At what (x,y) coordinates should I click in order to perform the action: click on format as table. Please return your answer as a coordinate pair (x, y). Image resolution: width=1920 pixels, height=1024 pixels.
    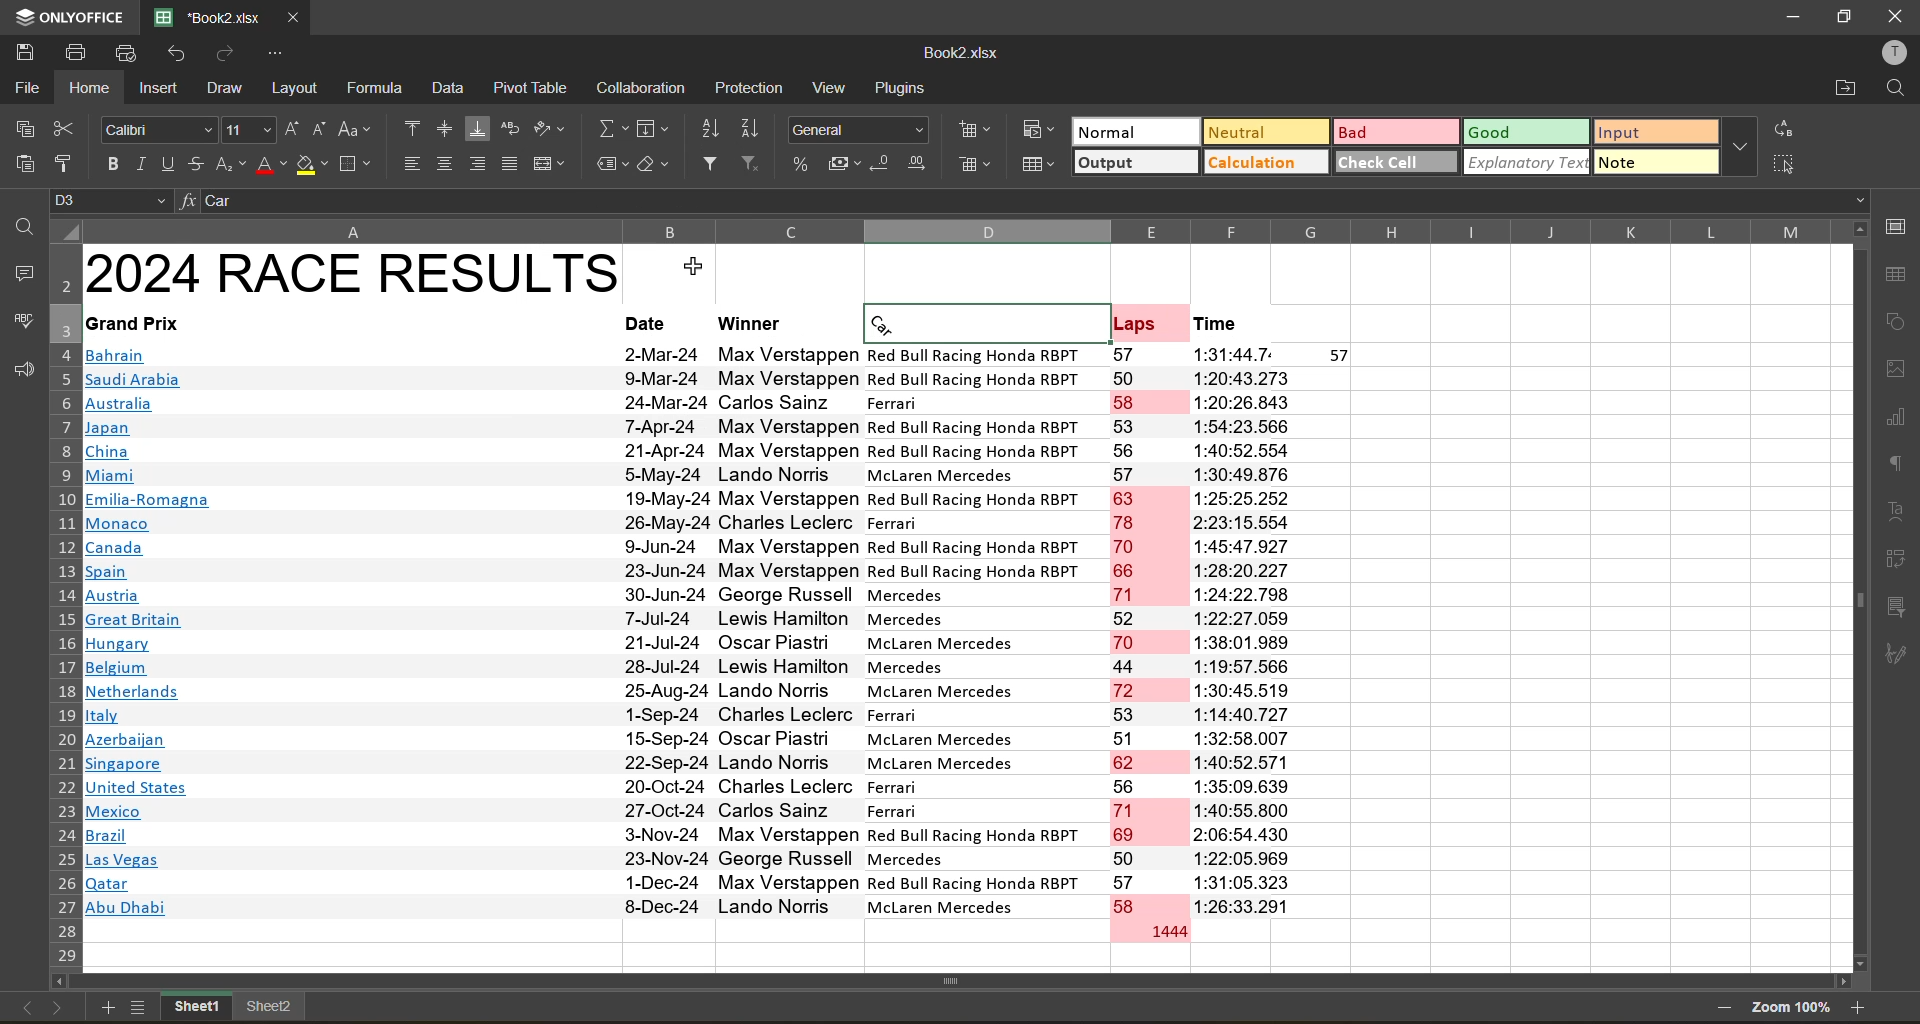
    Looking at the image, I should click on (1039, 165).